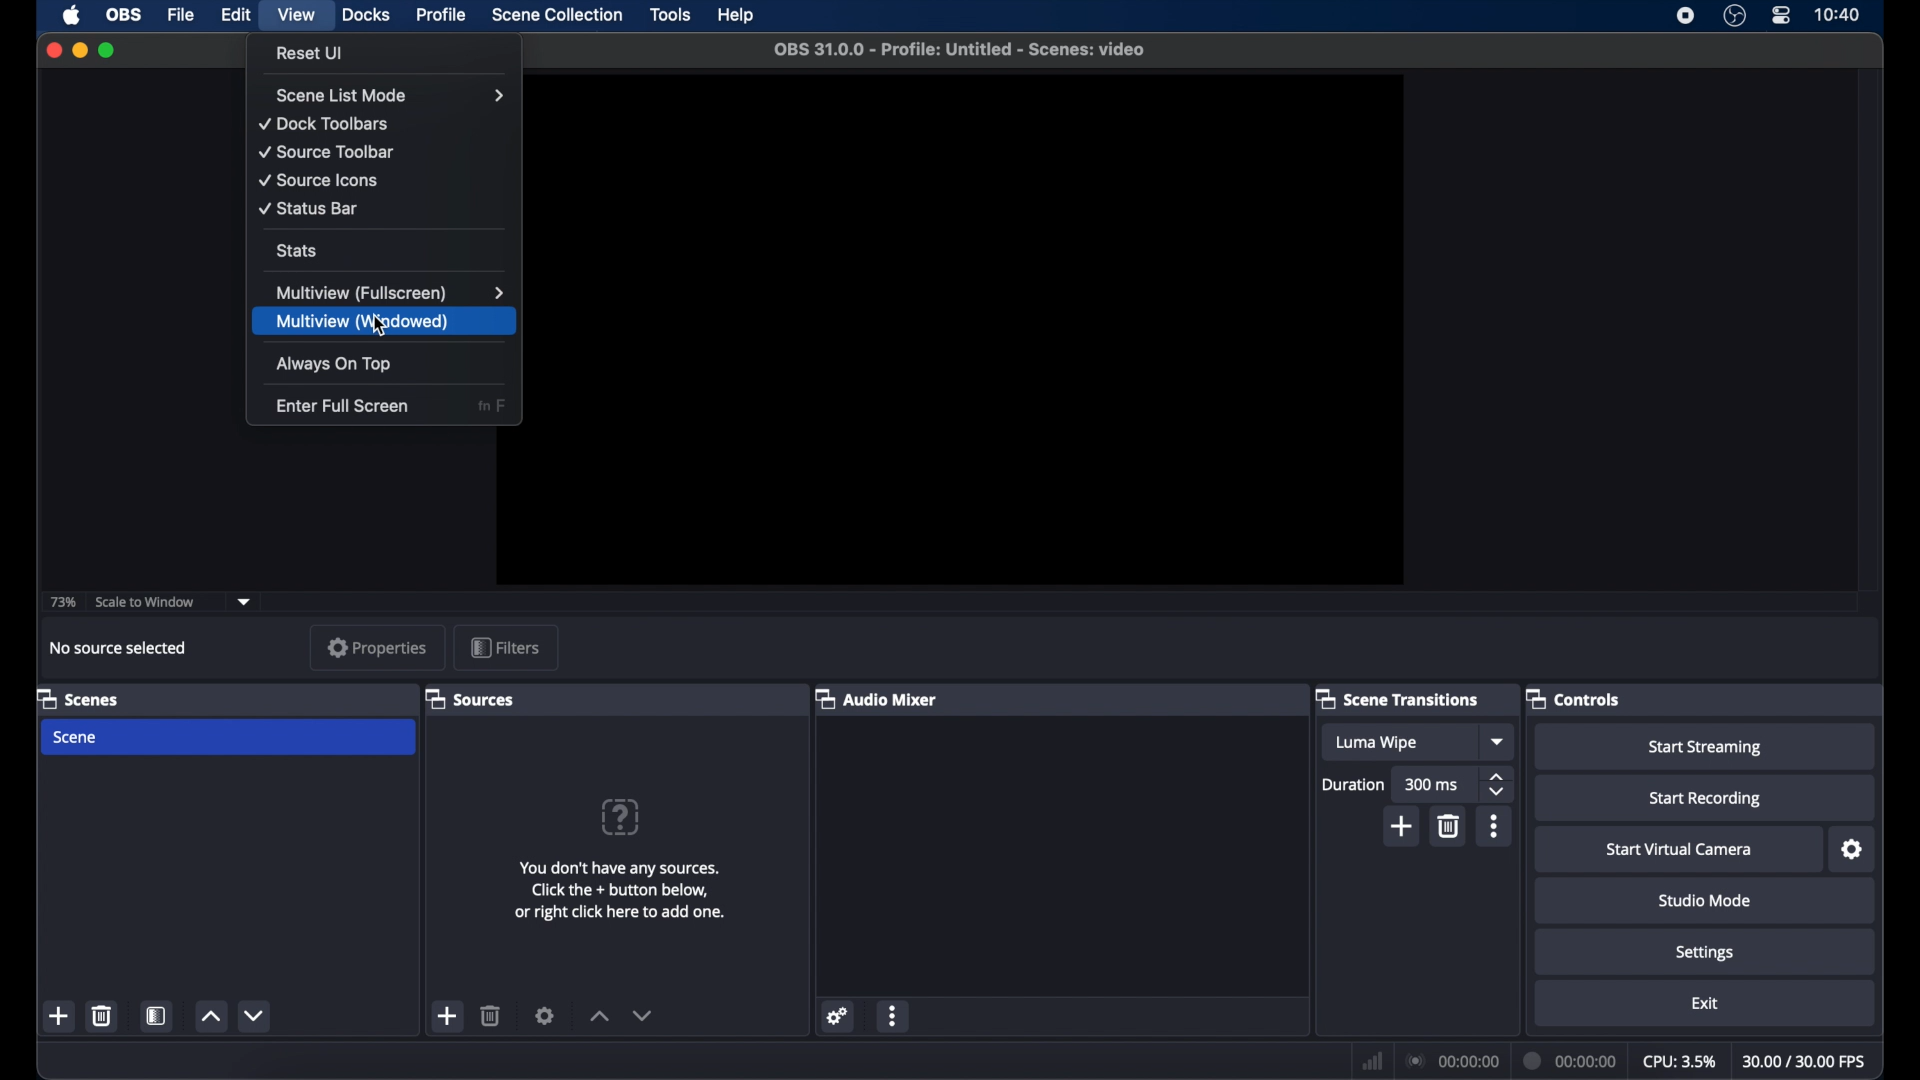  Describe the element at coordinates (623, 886) in the screenshot. I see `You don't have any sources.
Click the + button below,
or right click here to add one.` at that location.